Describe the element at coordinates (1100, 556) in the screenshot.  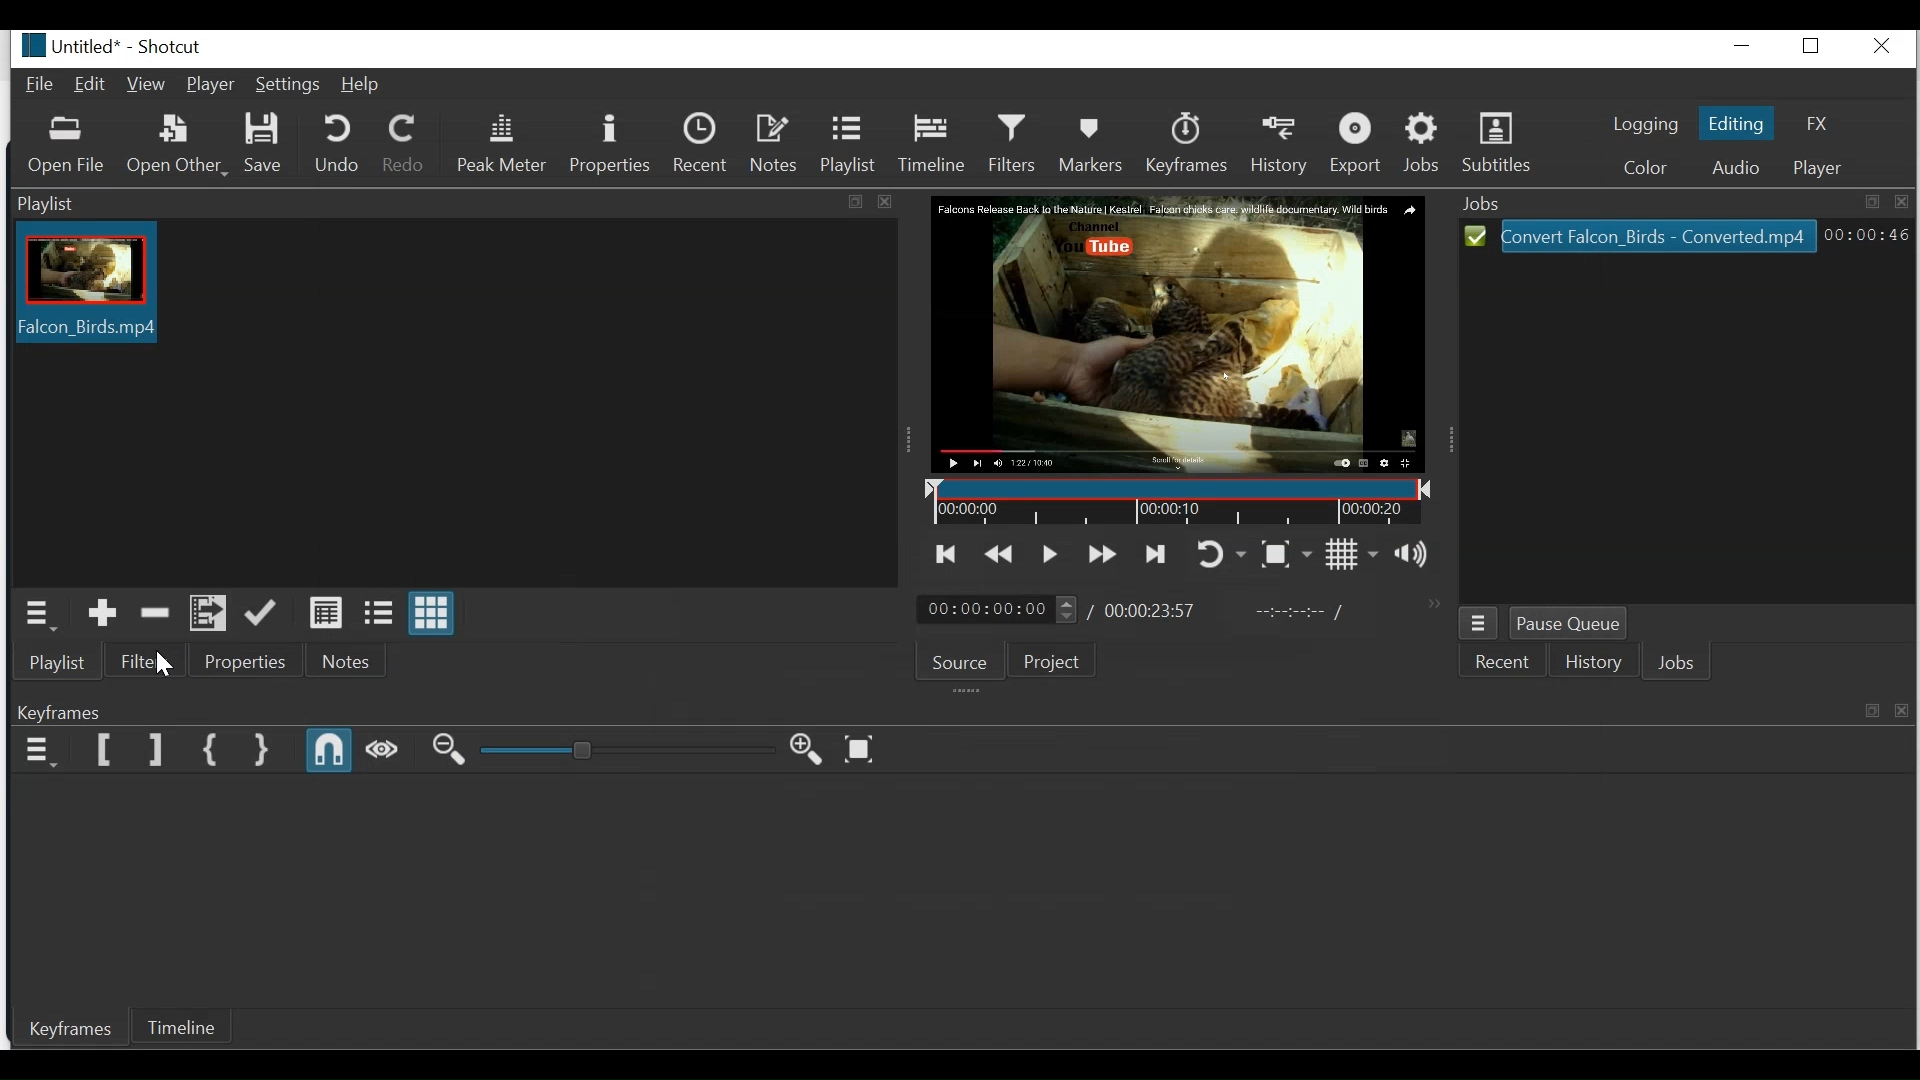
I see `Play quickly forward` at that location.